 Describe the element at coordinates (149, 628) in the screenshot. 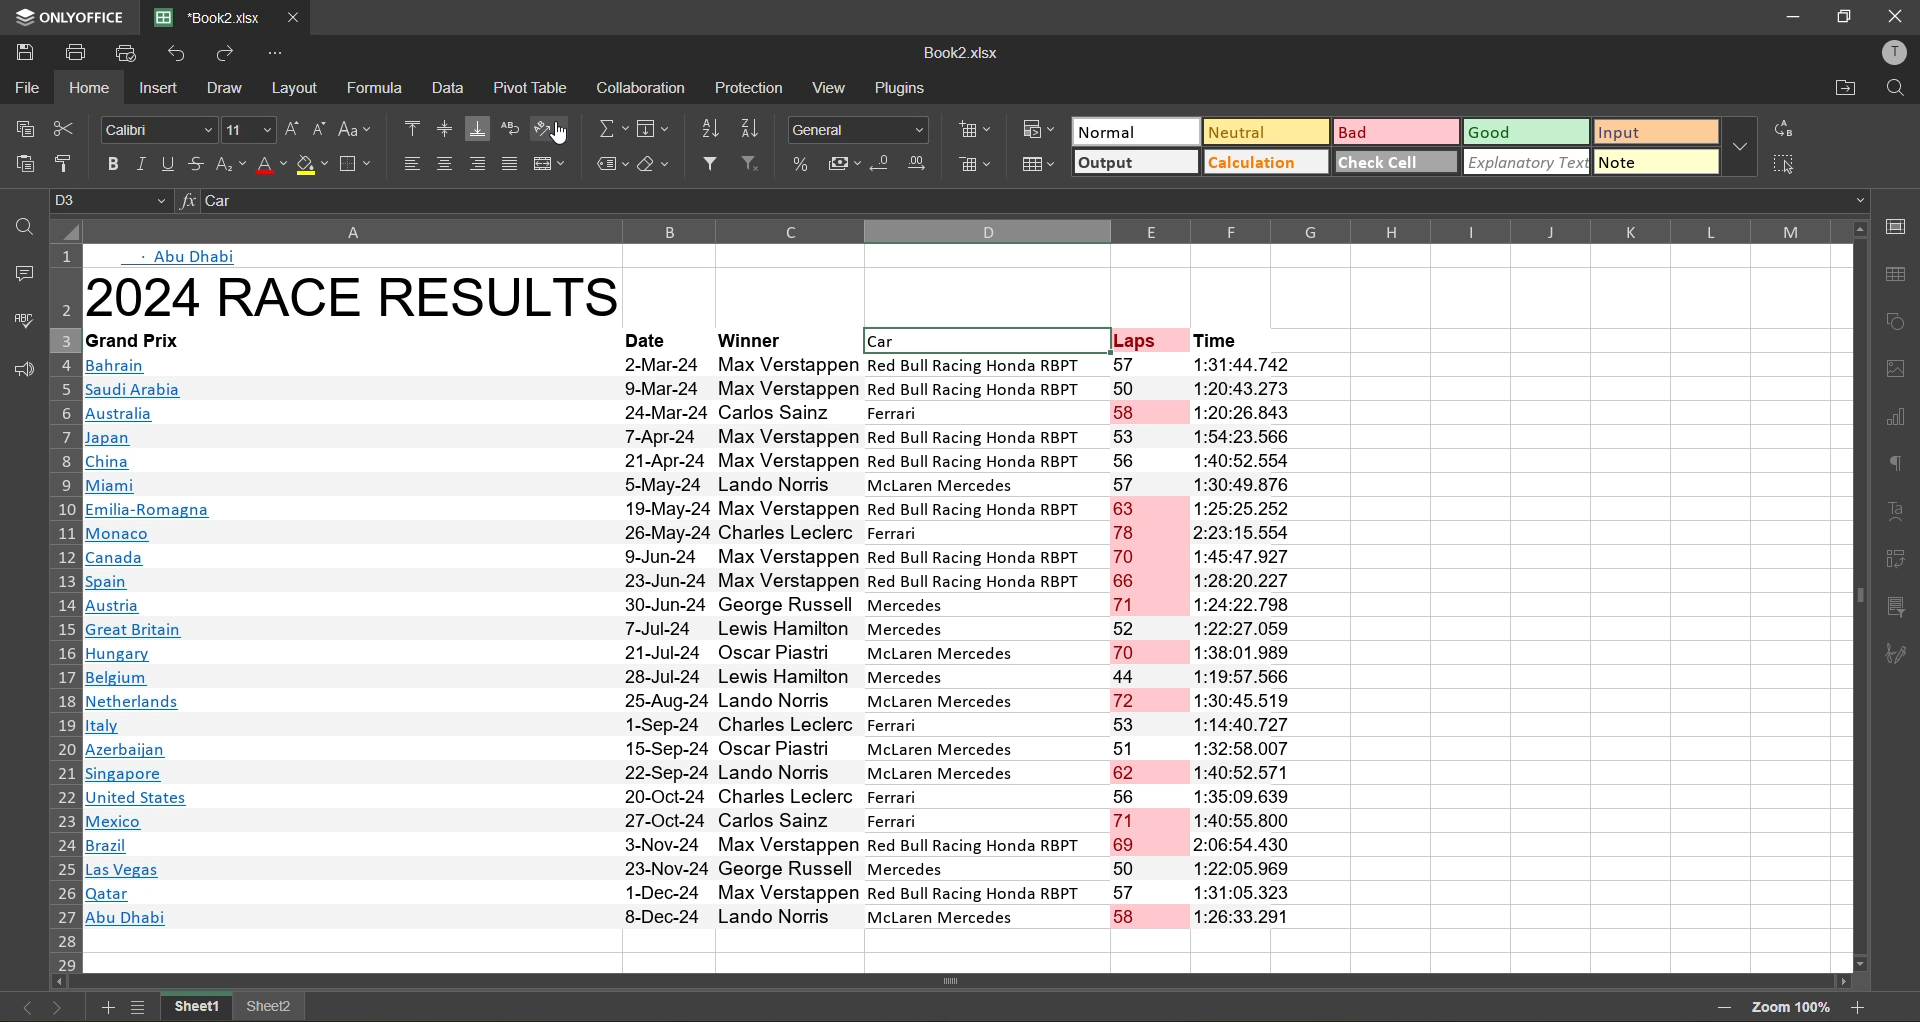

I see `Links` at that location.